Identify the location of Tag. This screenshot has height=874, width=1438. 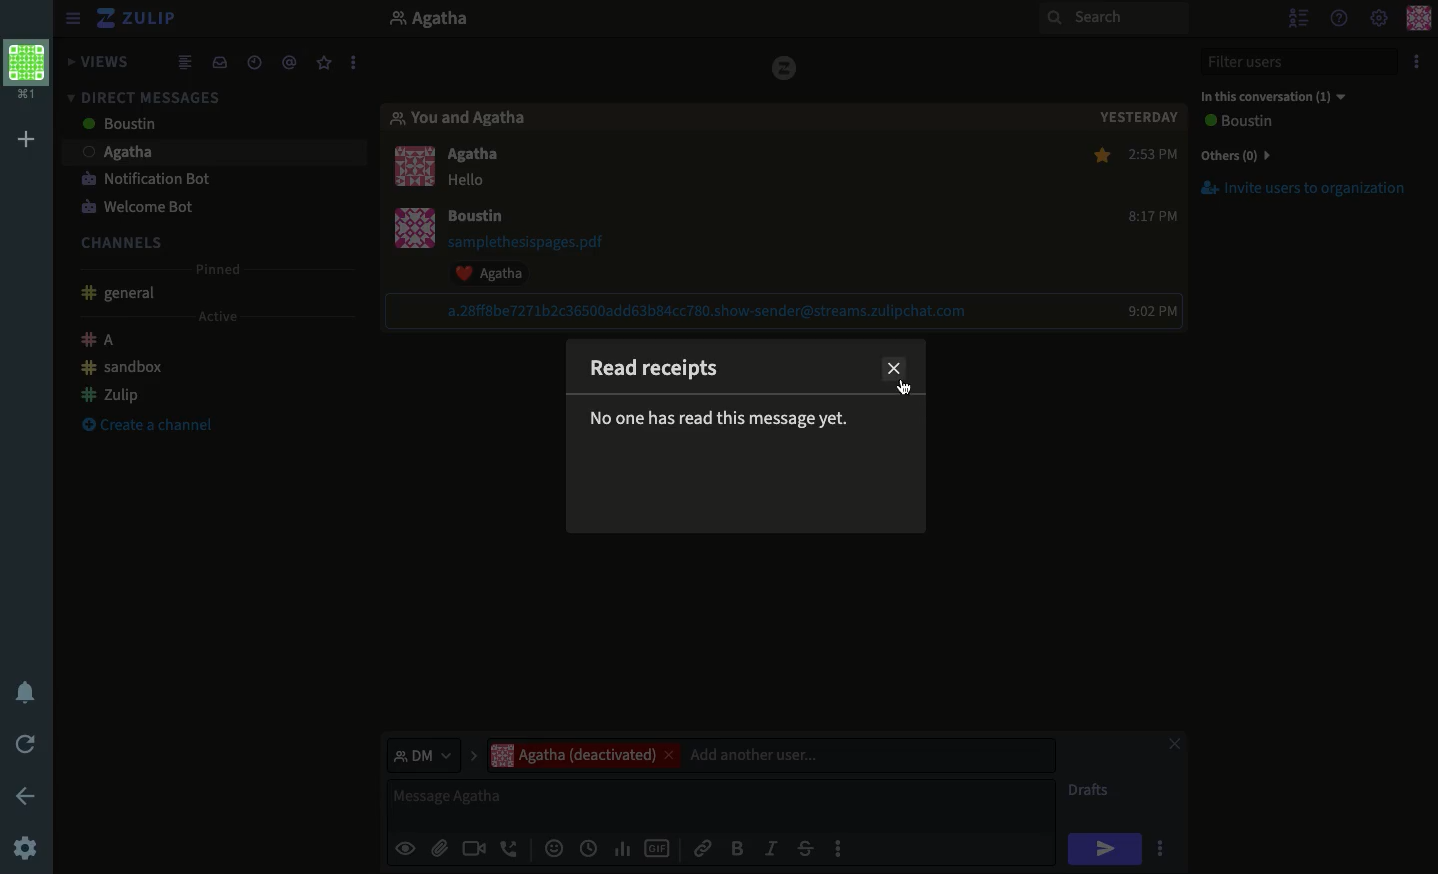
(292, 60).